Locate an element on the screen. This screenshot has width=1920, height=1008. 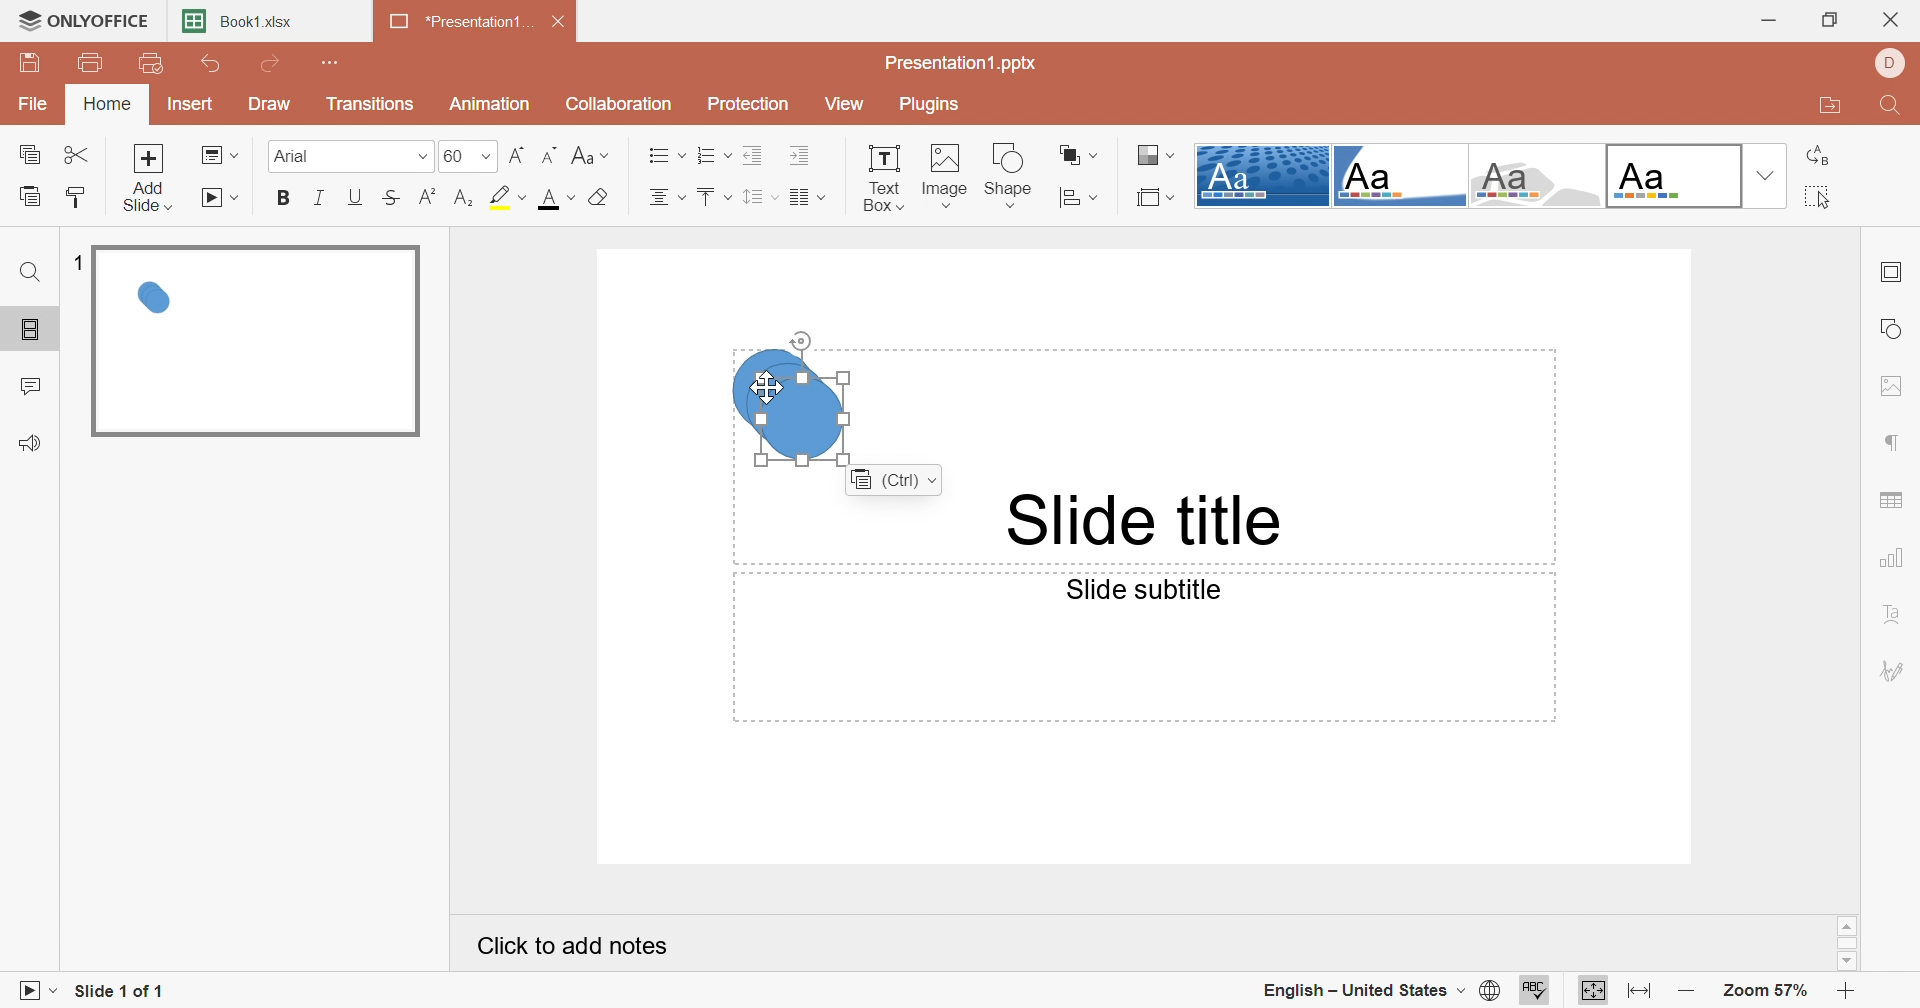
Replace is located at coordinates (1818, 156).